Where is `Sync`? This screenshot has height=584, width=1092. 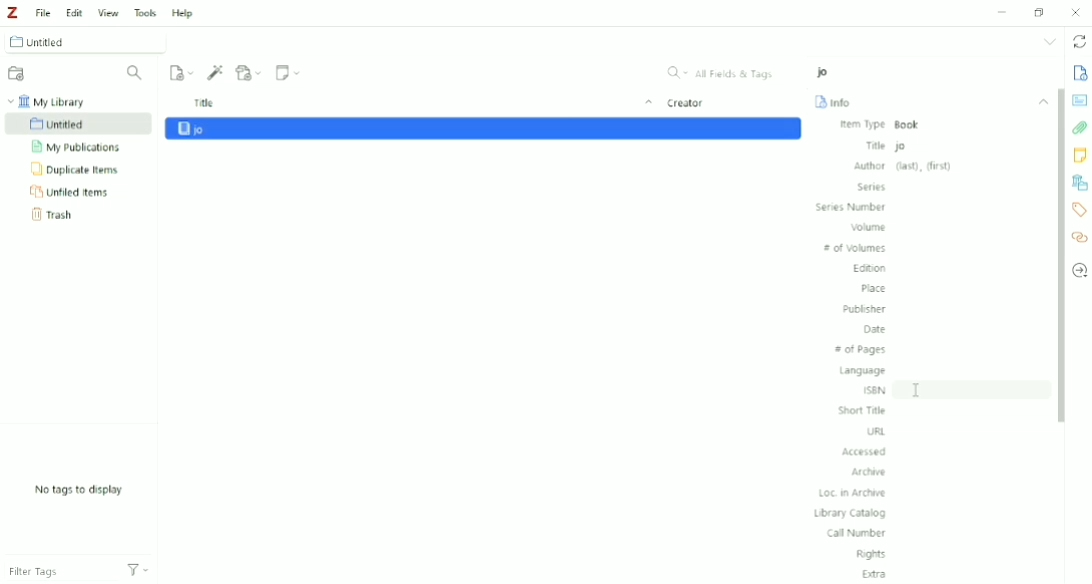 Sync is located at coordinates (1080, 41).